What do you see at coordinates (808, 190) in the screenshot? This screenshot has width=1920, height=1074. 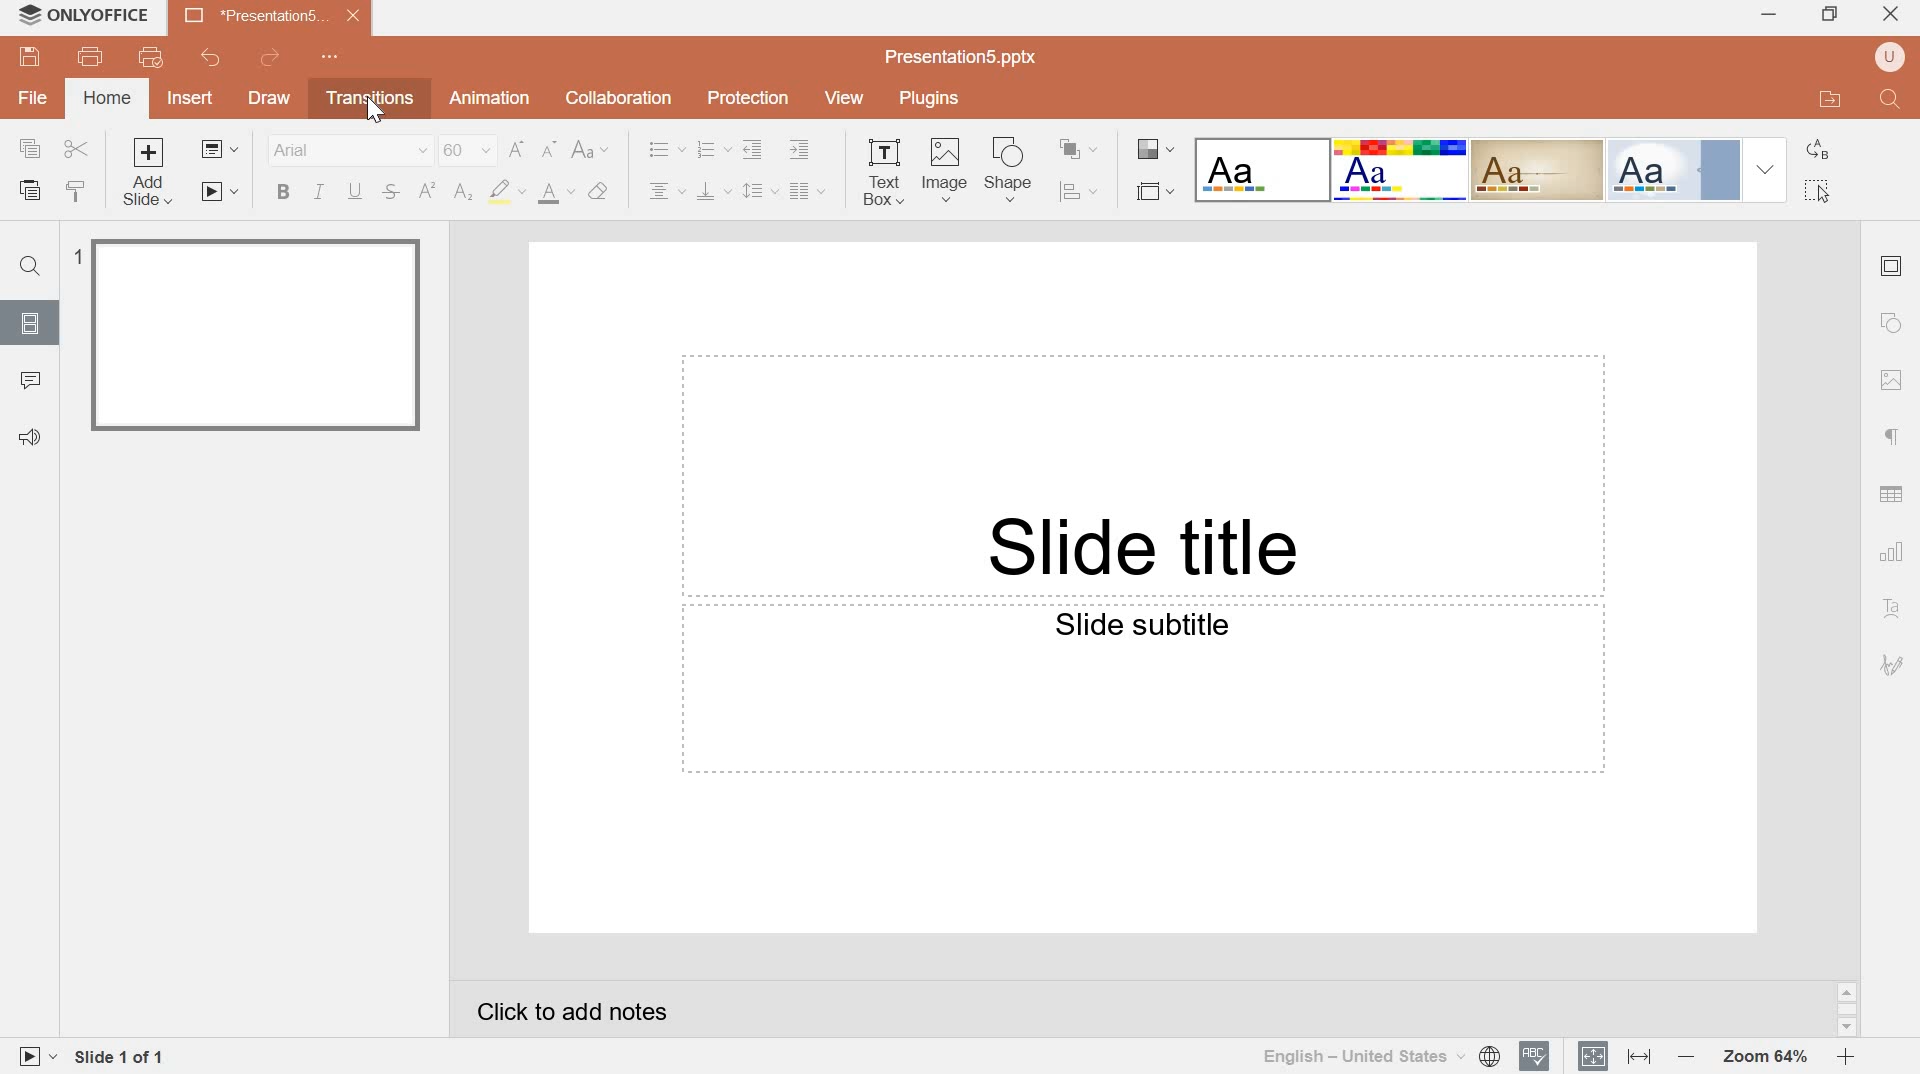 I see `insert columns` at bounding box center [808, 190].